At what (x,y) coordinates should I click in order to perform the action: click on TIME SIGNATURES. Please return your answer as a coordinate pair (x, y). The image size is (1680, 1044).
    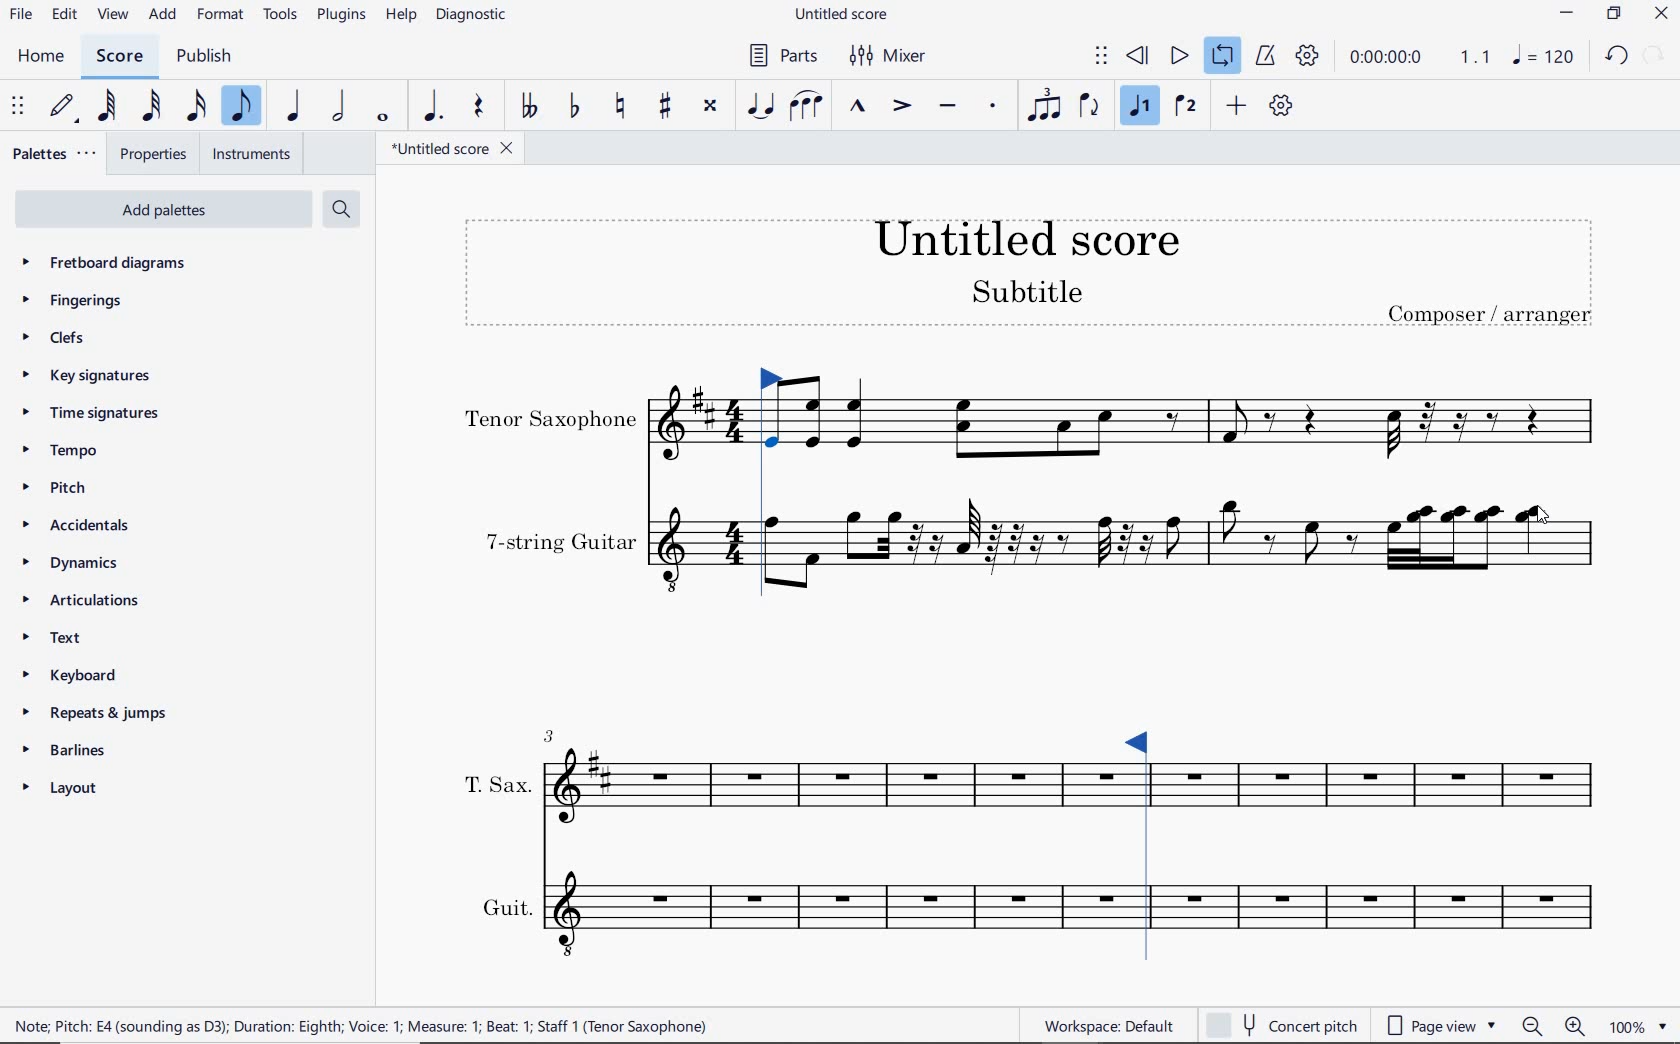
    Looking at the image, I should click on (89, 412).